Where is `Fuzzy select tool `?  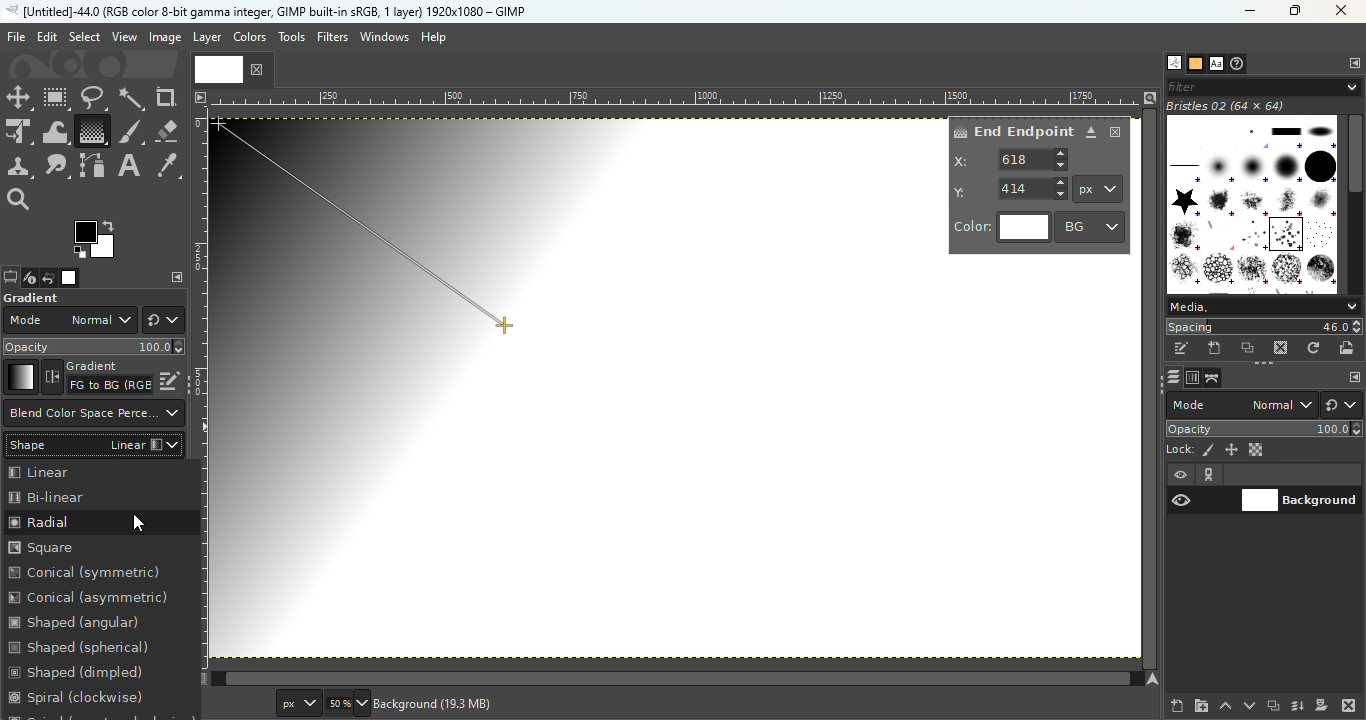 Fuzzy select tool  is located at coordinates (132, 98).